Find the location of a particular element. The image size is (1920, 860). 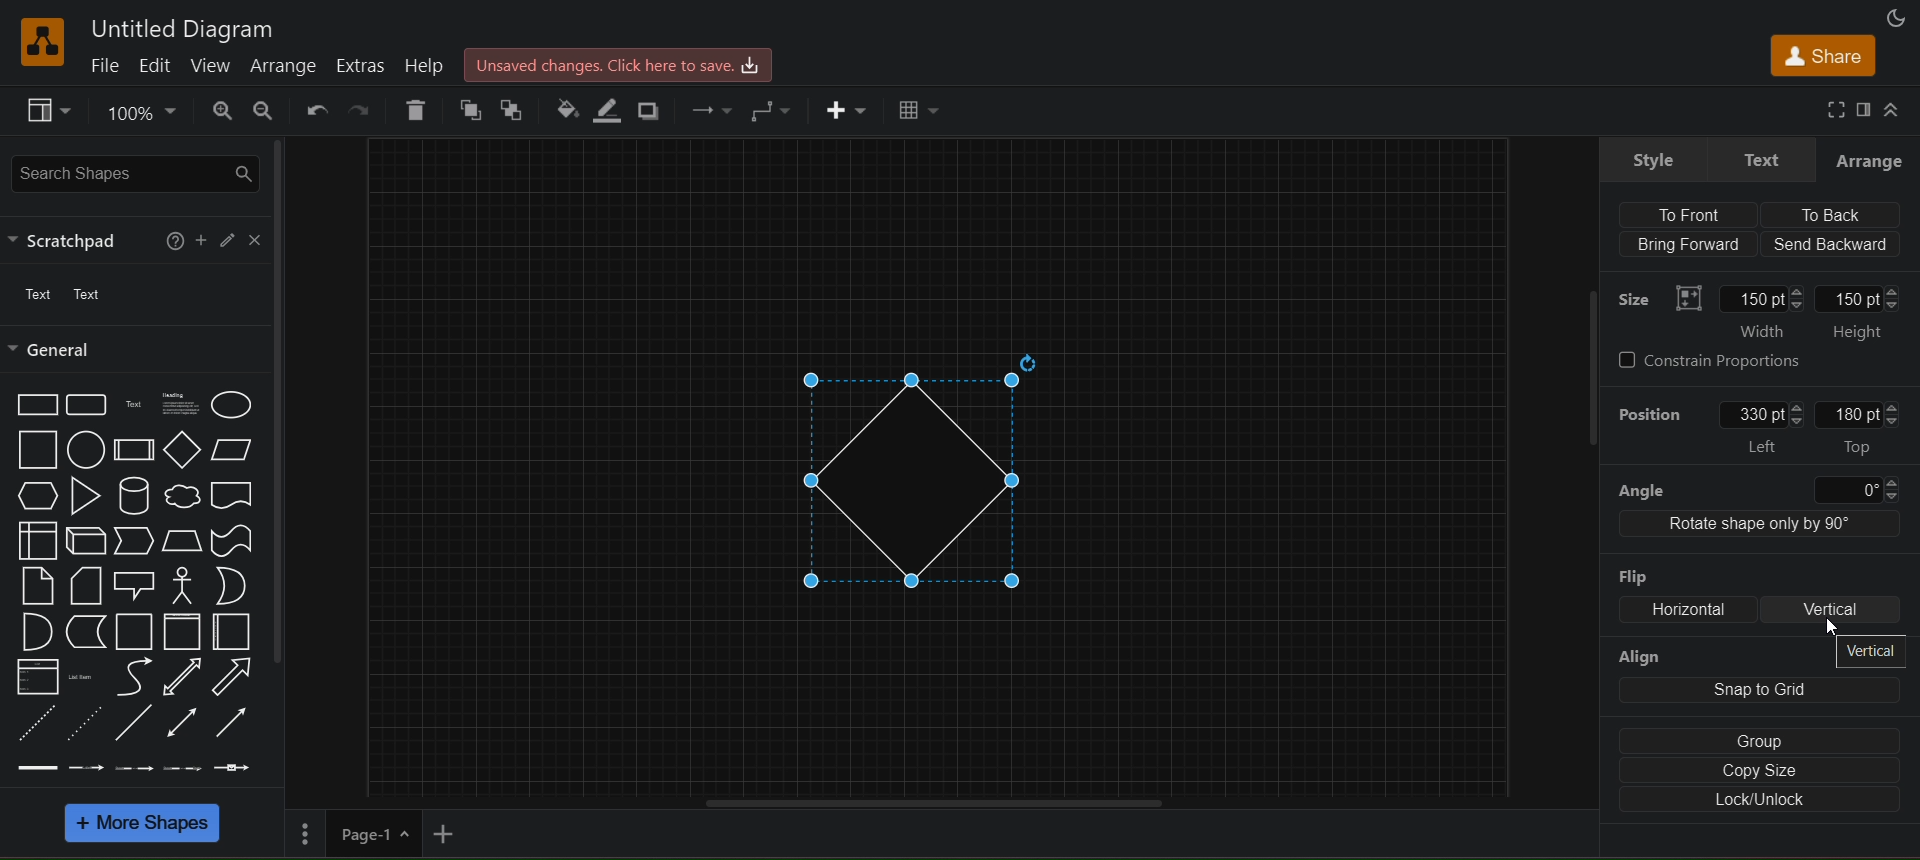

collapse/expand is located at coordinates (1894, 109).